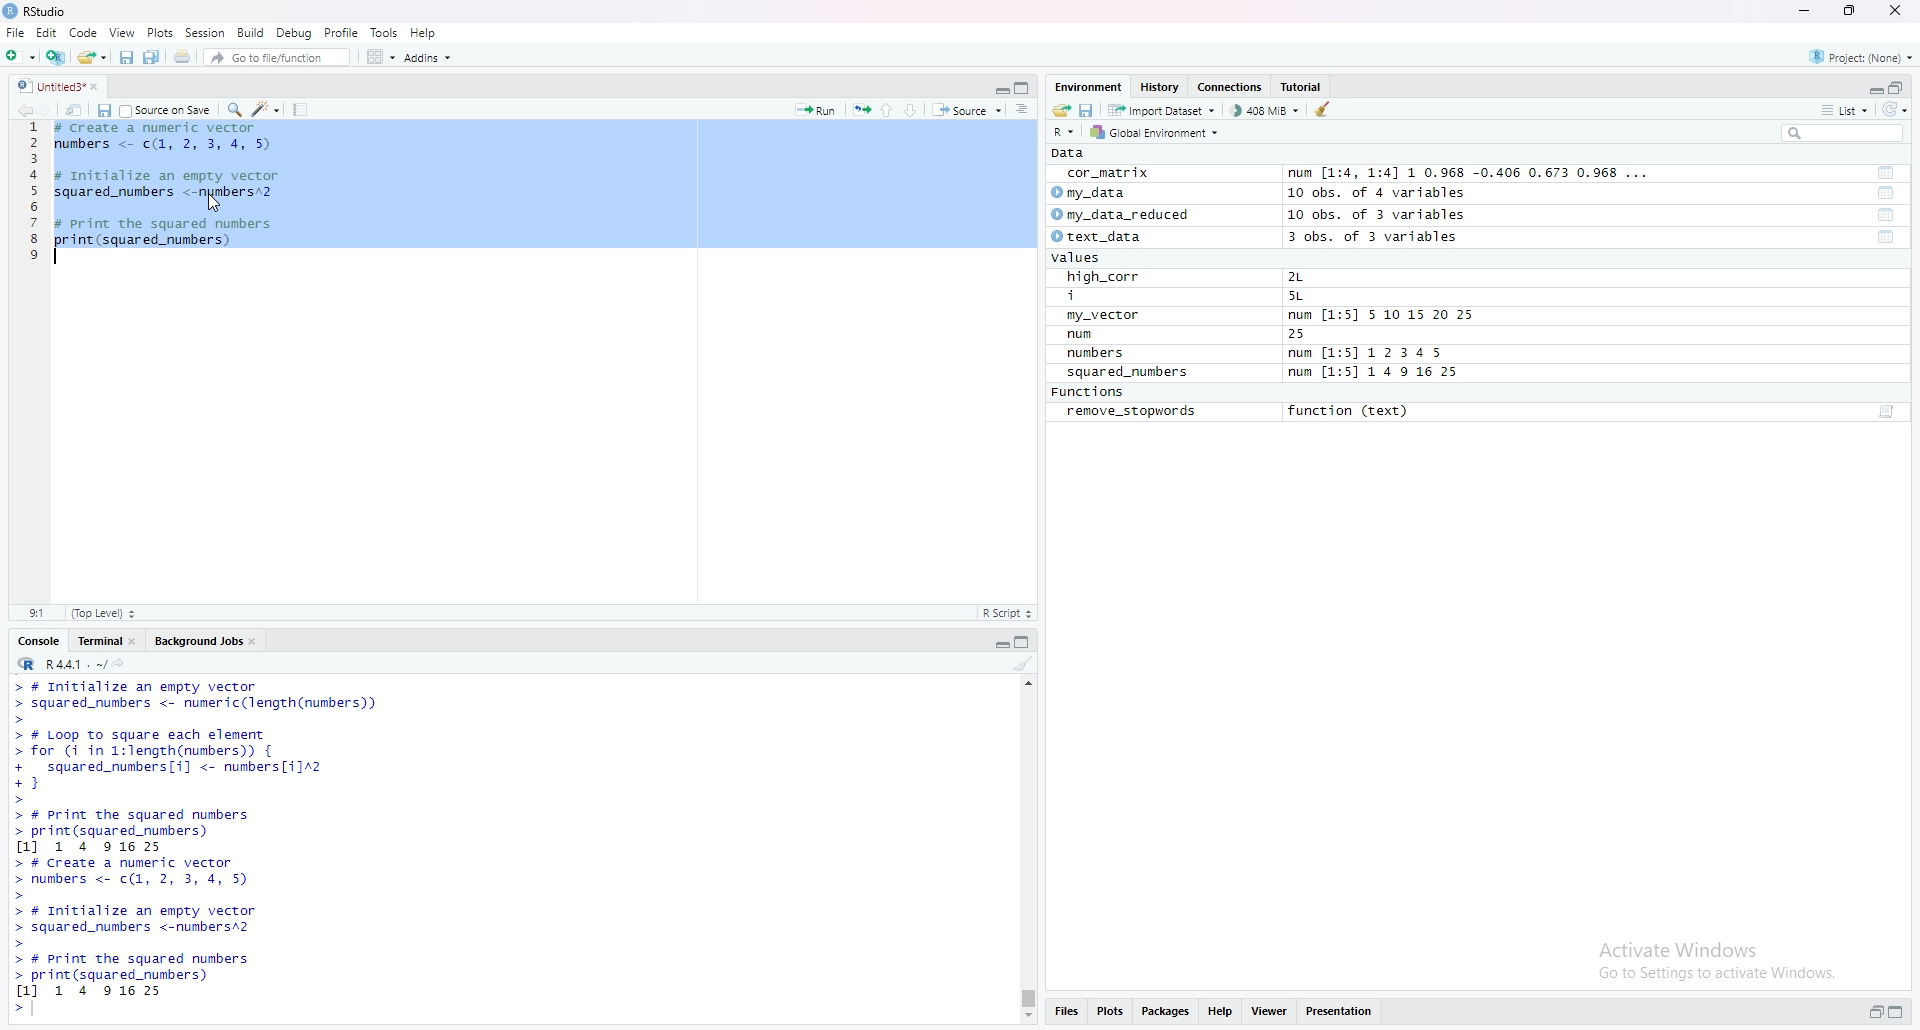 Image resolution: width=1920 pixels, height=1030 pixels. What do you see at coordinates (1381, 316) in the screenshot?
I see `num [1:5] S 10 15 20 25` at bounding box center [1381, 316].